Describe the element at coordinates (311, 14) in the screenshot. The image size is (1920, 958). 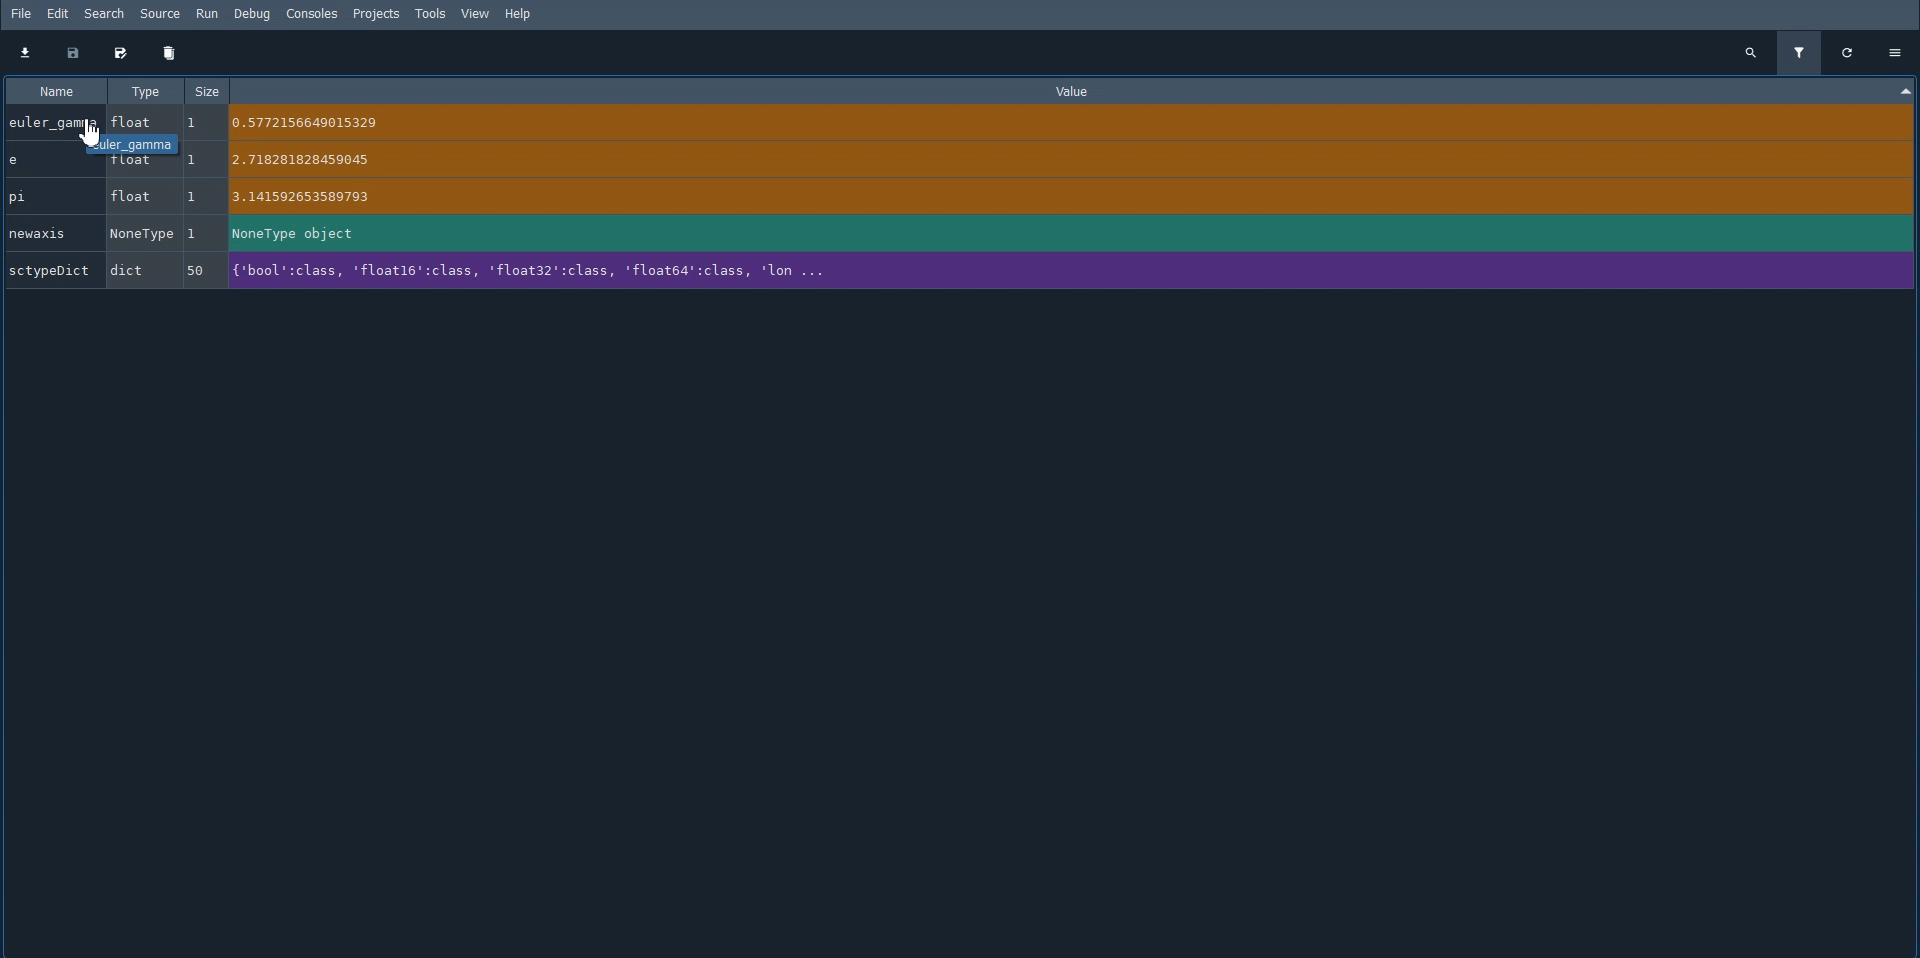
I see `Consoles` at that location.